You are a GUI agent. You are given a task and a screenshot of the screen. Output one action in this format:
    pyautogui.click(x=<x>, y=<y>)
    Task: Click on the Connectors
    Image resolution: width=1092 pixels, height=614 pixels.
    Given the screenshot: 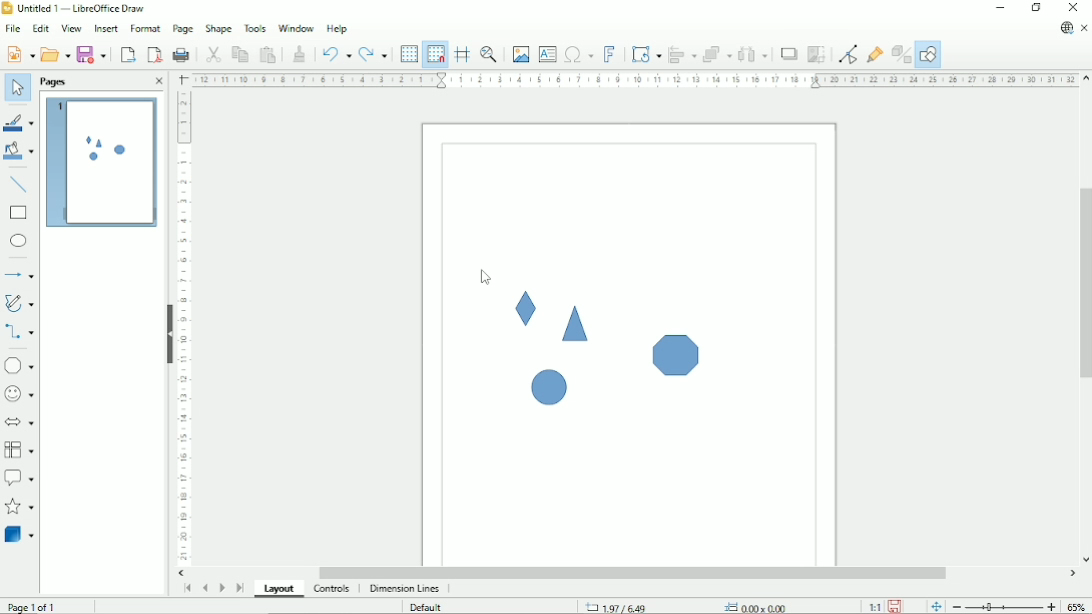 What is the action you would take?
    pyautogui.click(x=20, y=333)
    